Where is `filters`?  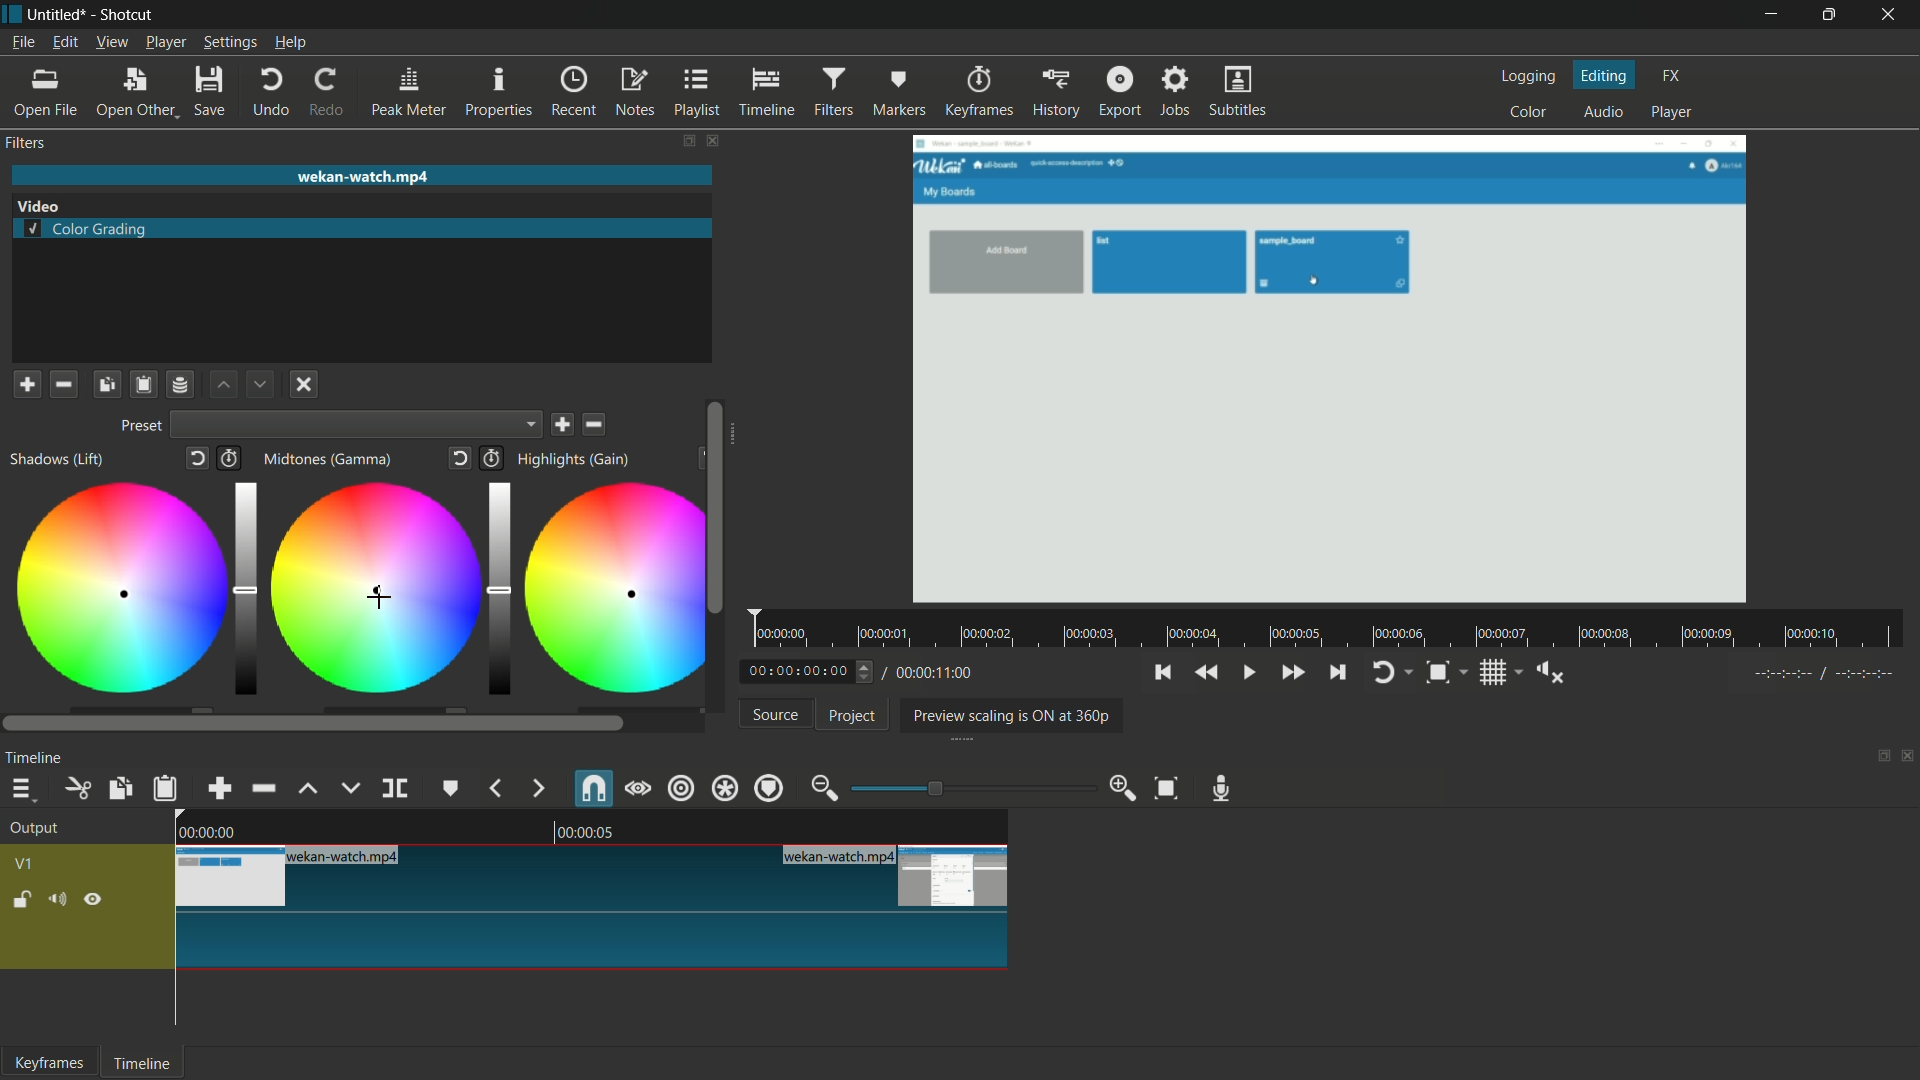
filters is located at coordinates (835, 92).